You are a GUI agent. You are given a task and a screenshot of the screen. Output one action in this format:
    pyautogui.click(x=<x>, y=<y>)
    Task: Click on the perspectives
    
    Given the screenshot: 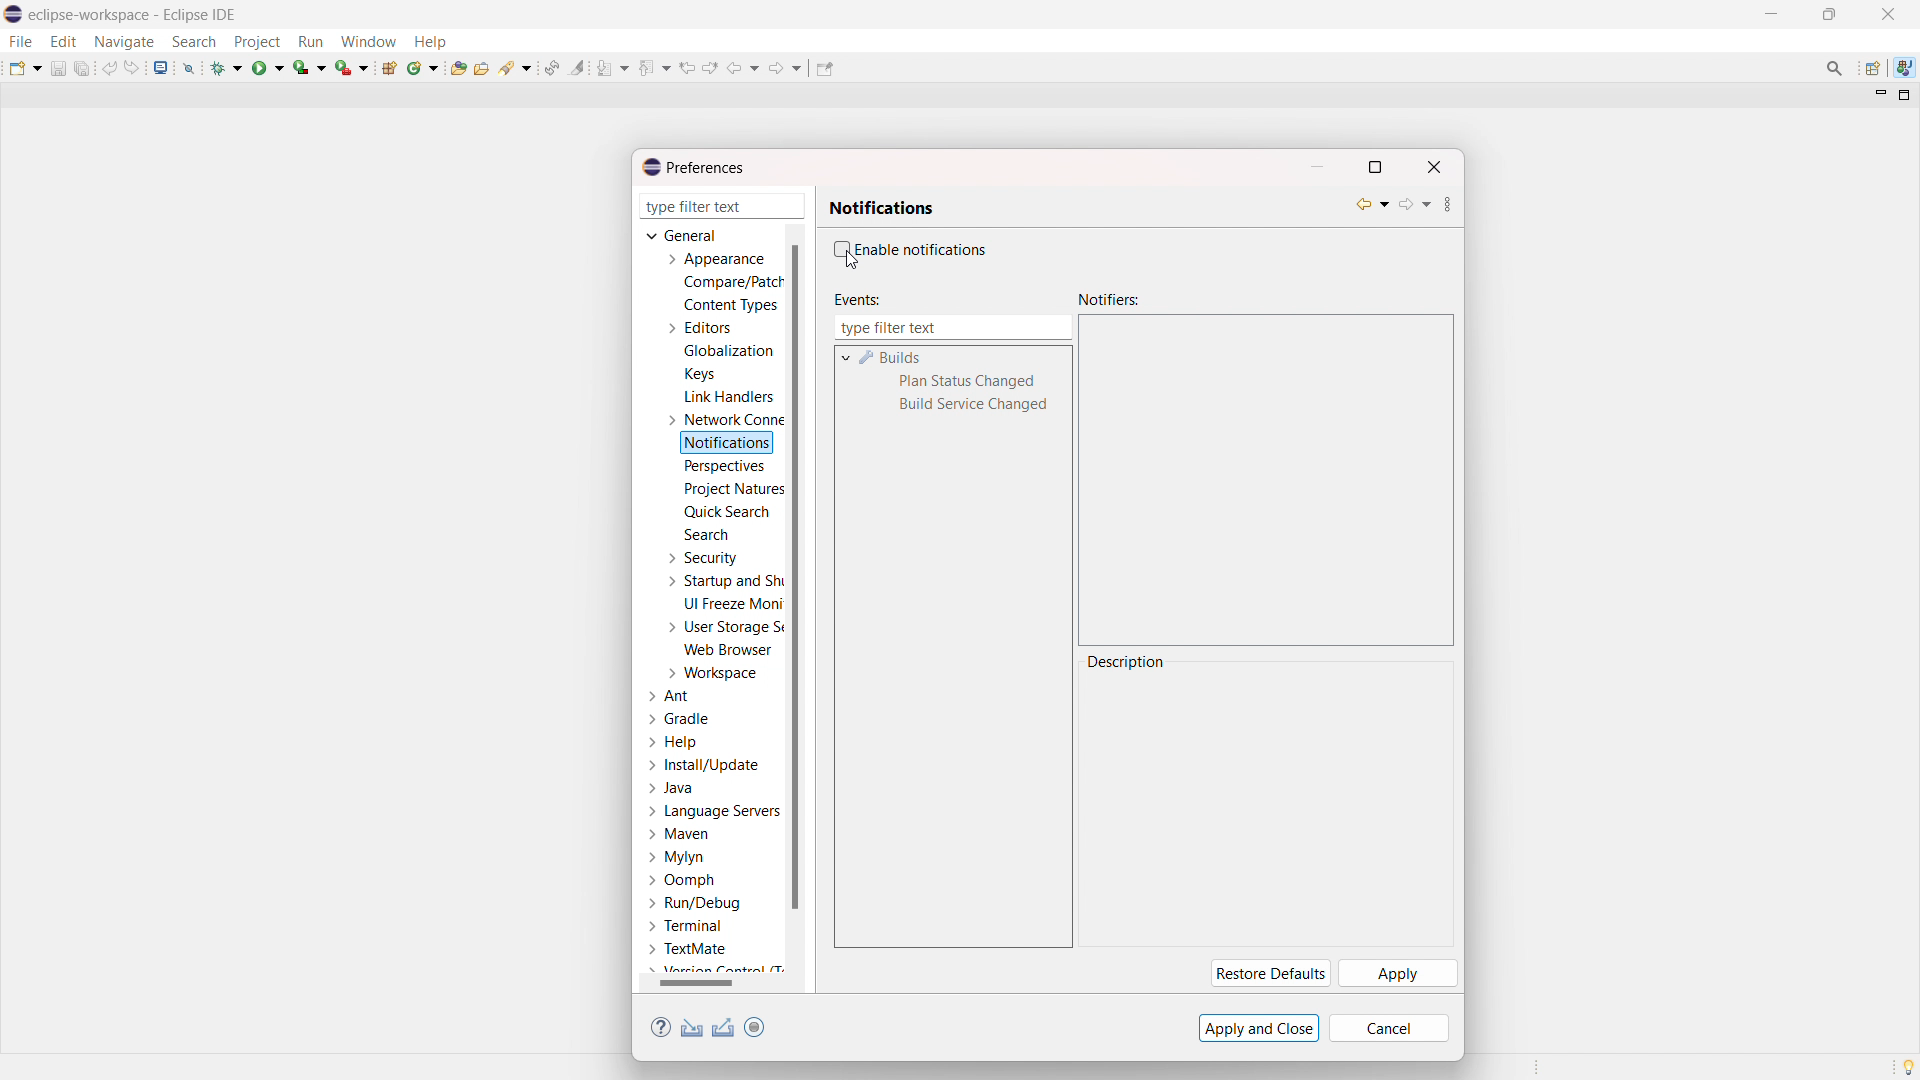 What is the action you would take?
    pyautogui.click(x=723, y=467)
    